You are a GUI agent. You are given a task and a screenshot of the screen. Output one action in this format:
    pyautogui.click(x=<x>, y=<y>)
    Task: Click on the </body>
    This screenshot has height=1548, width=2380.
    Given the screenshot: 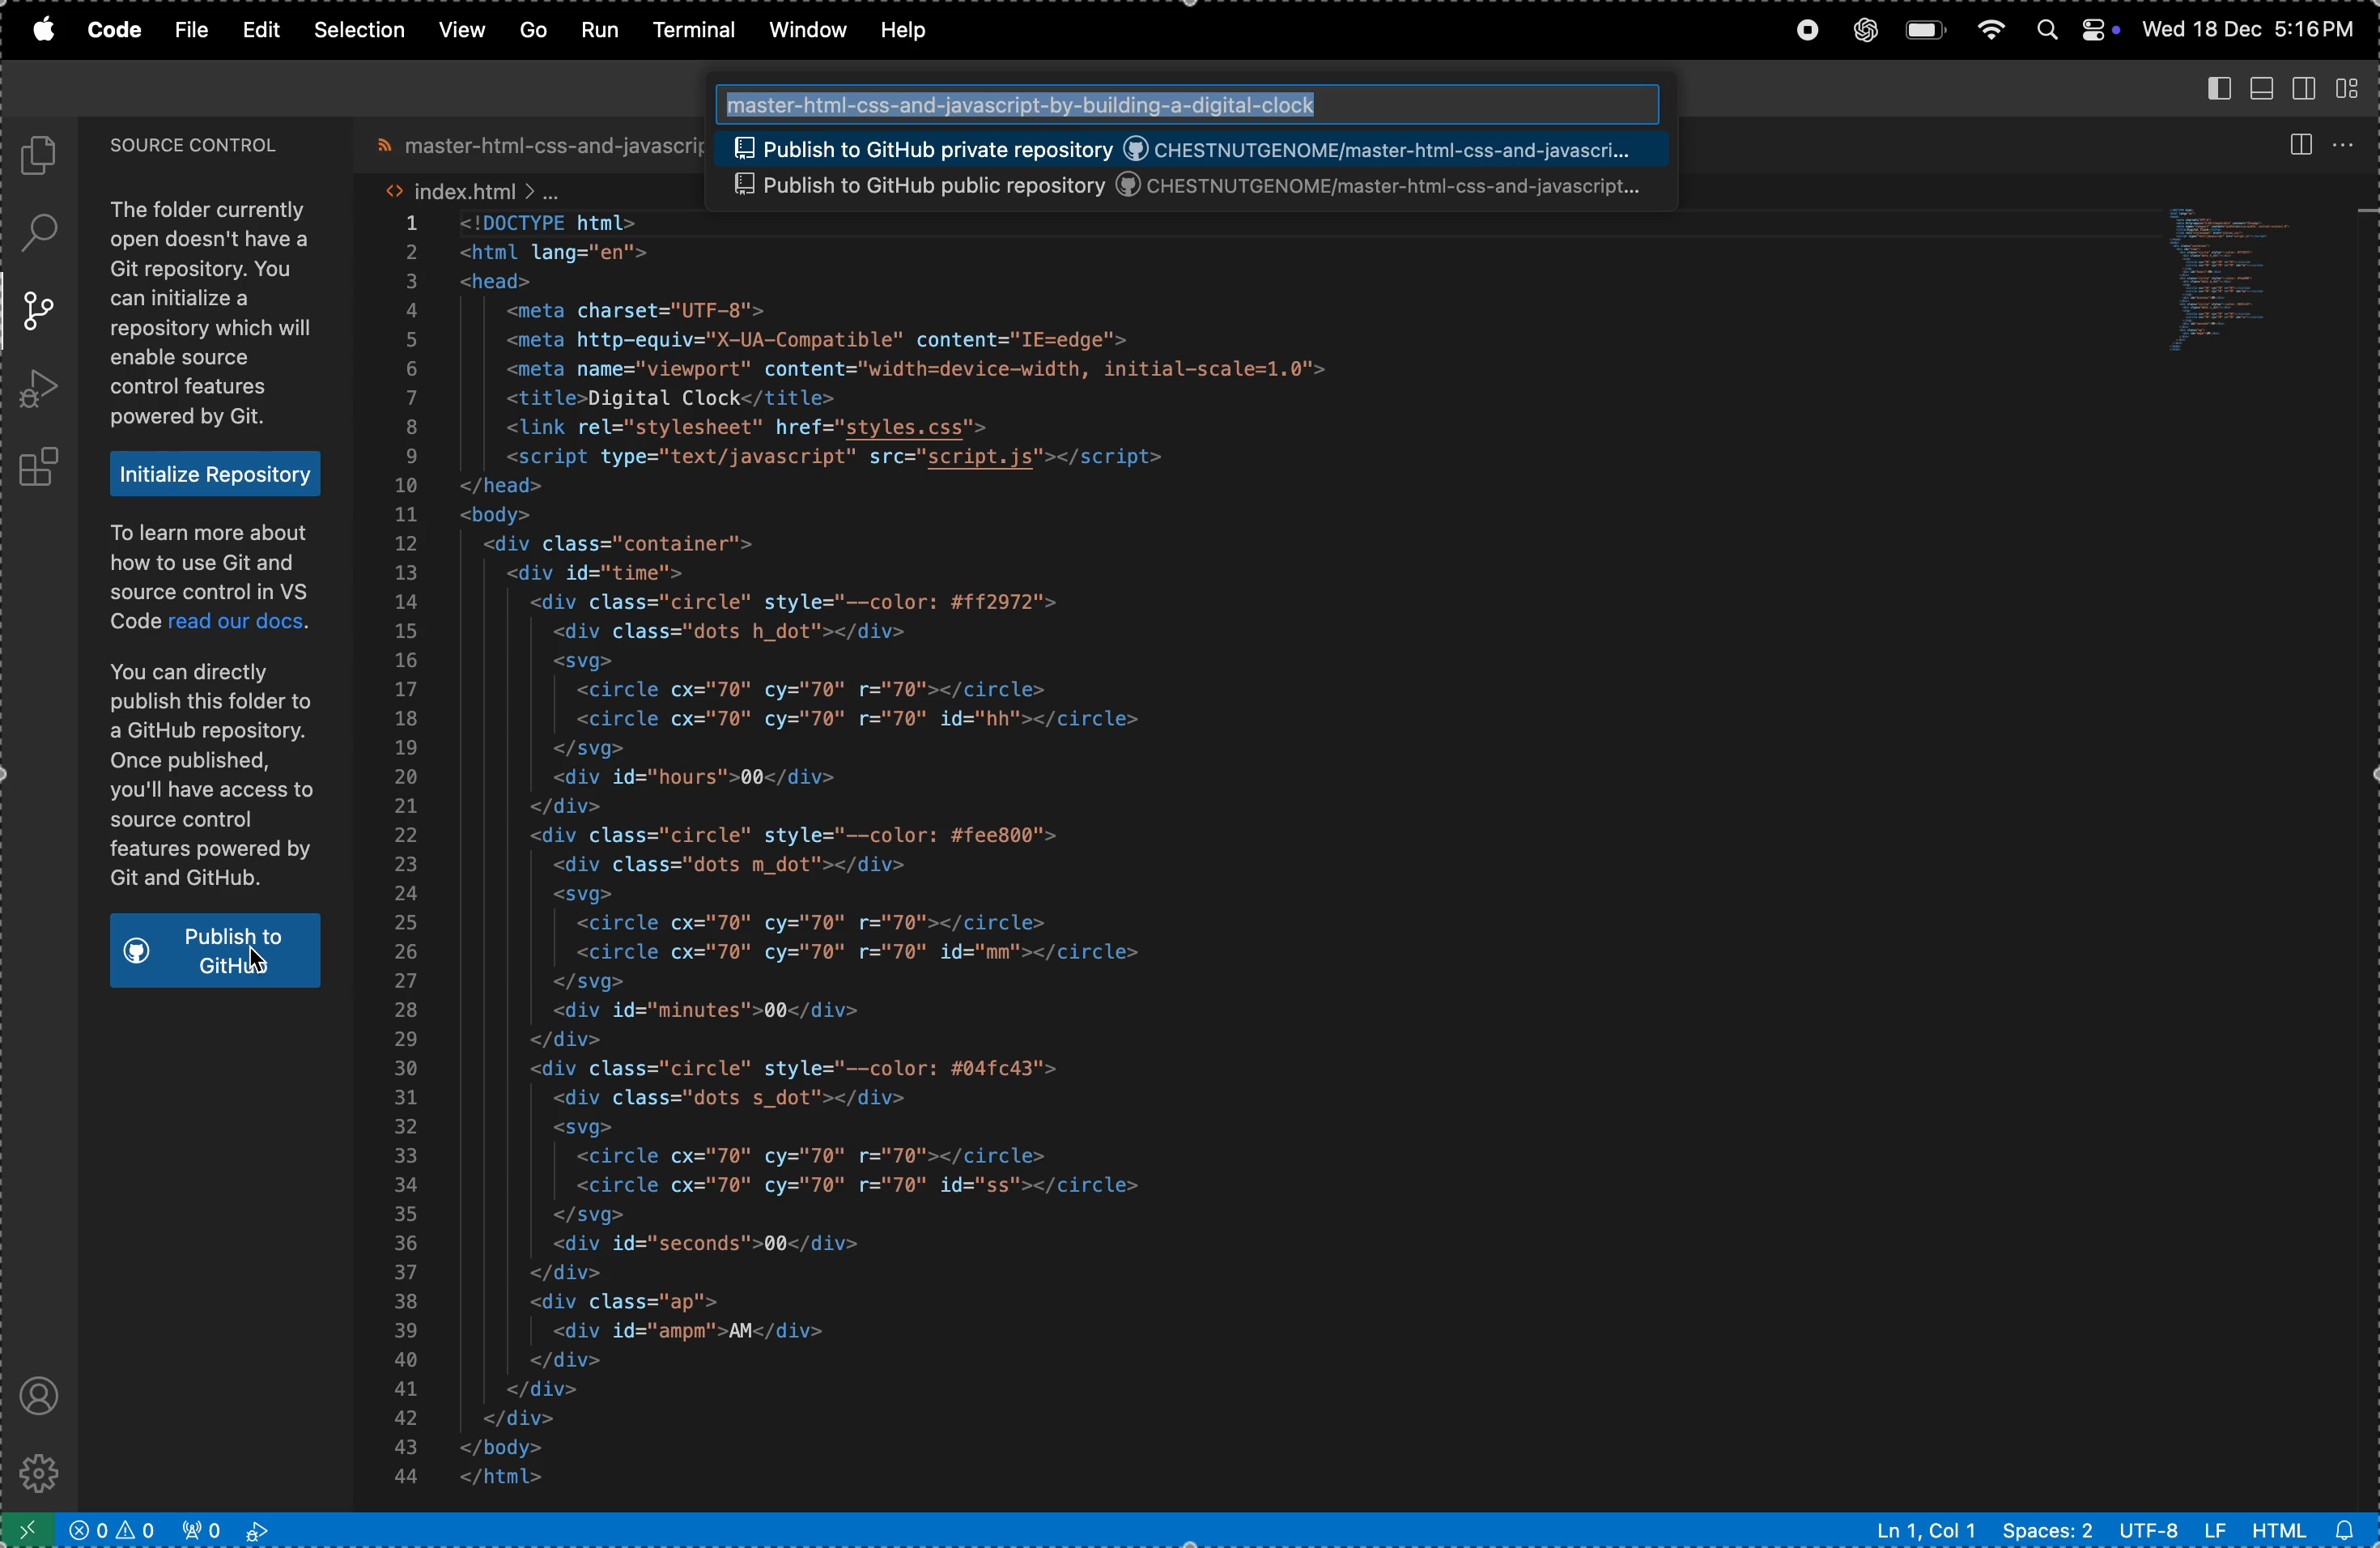 What is the action you would take?
    pyautogui.click(x=535, y=1446)
    